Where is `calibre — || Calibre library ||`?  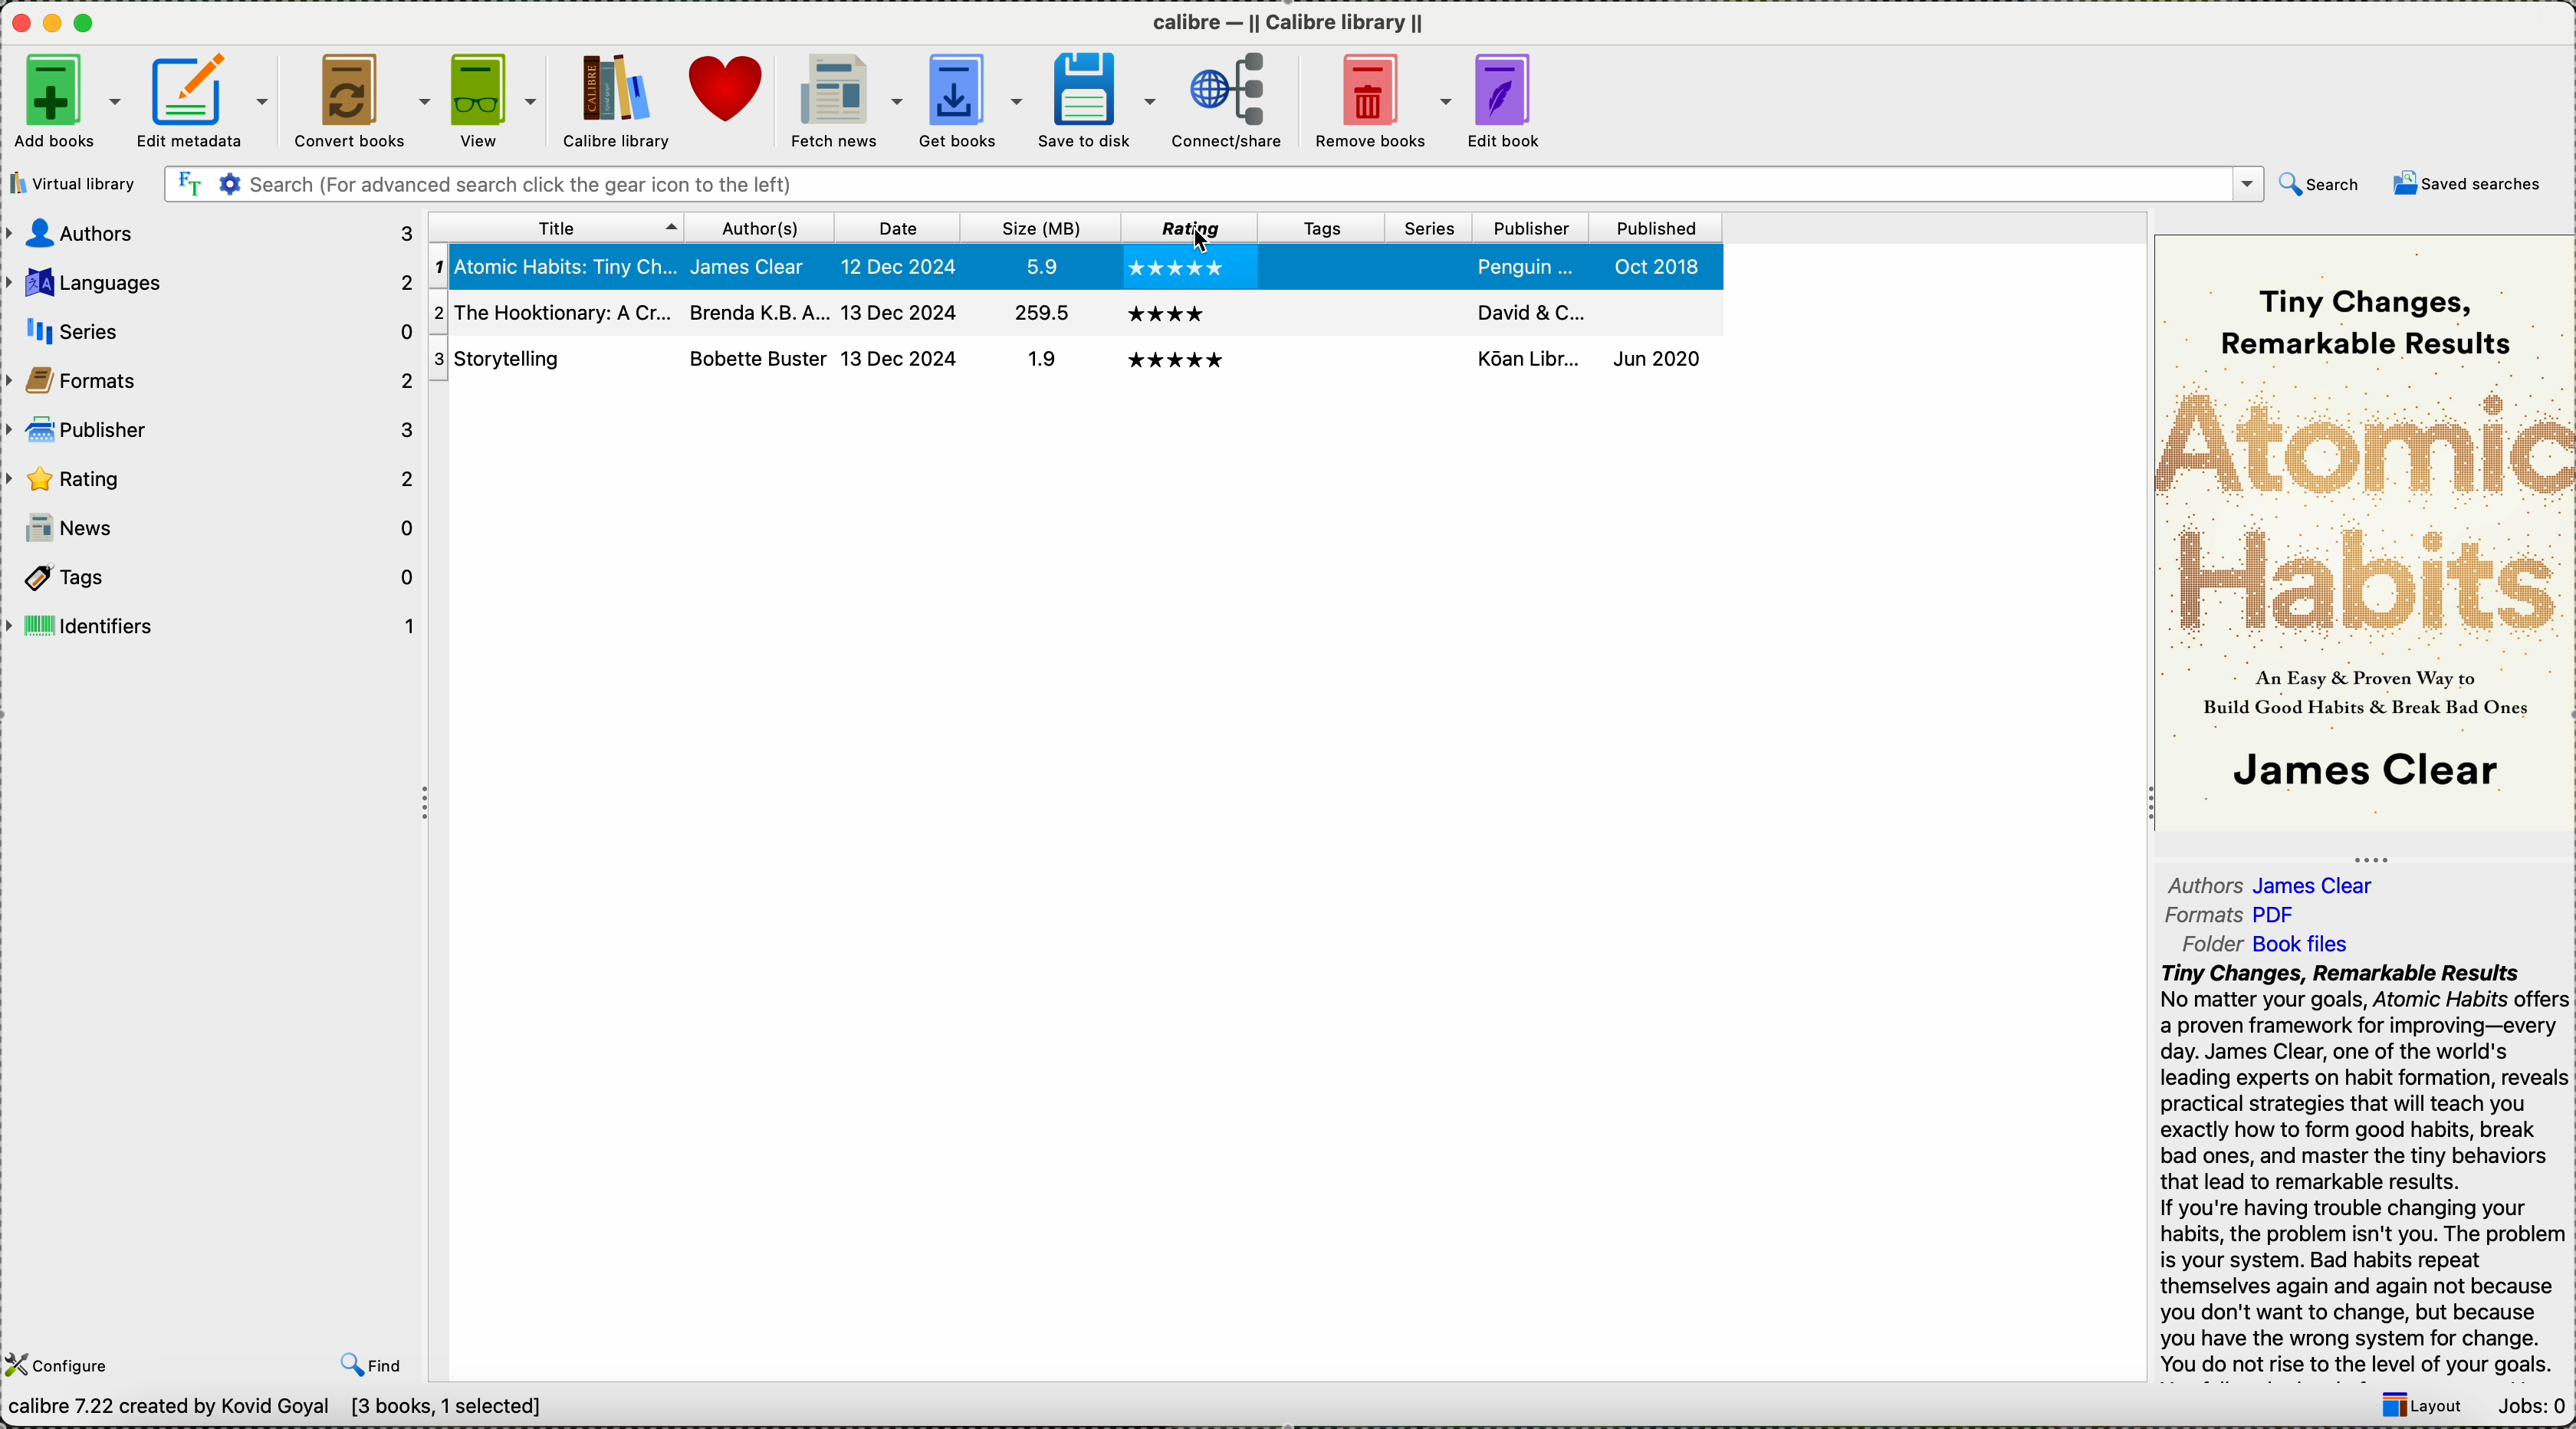
calibre — || Calibre library || is located at coordinates (1302, 23).